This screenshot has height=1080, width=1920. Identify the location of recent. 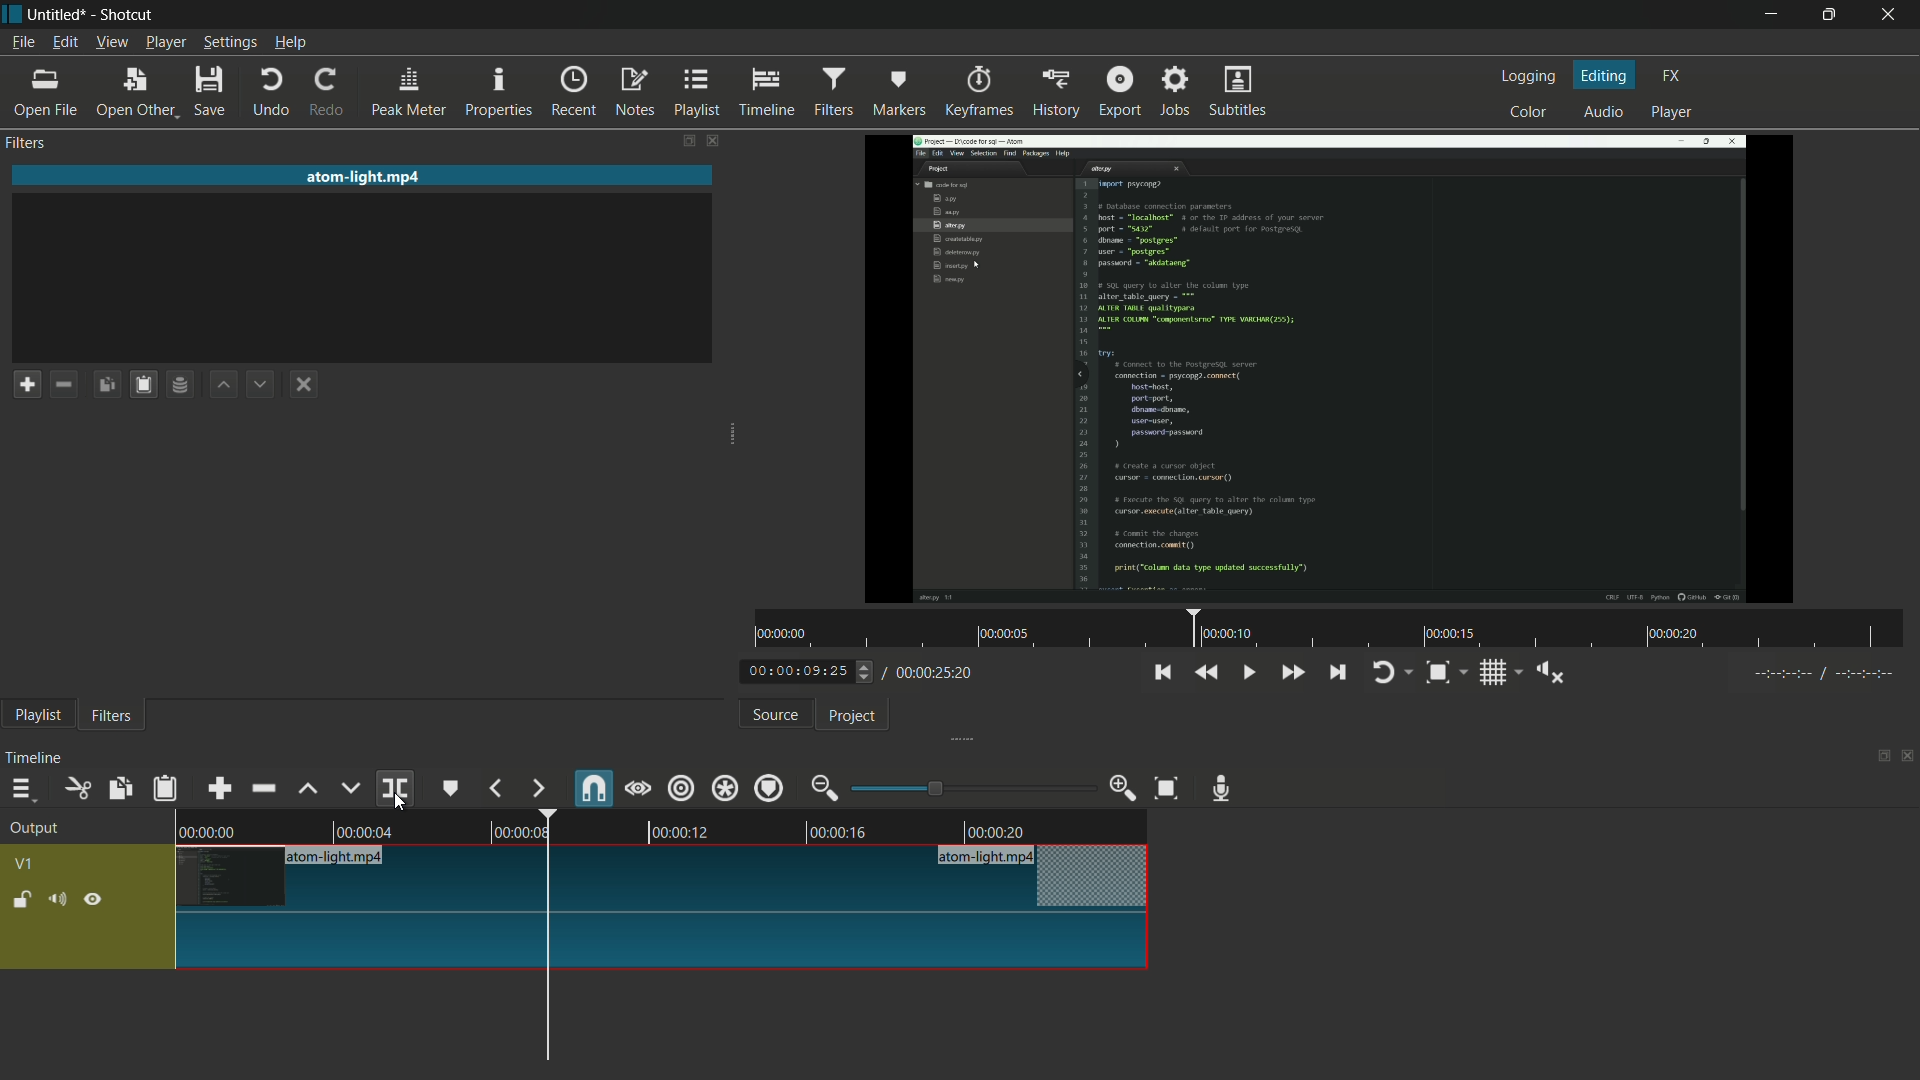
(577, 92).